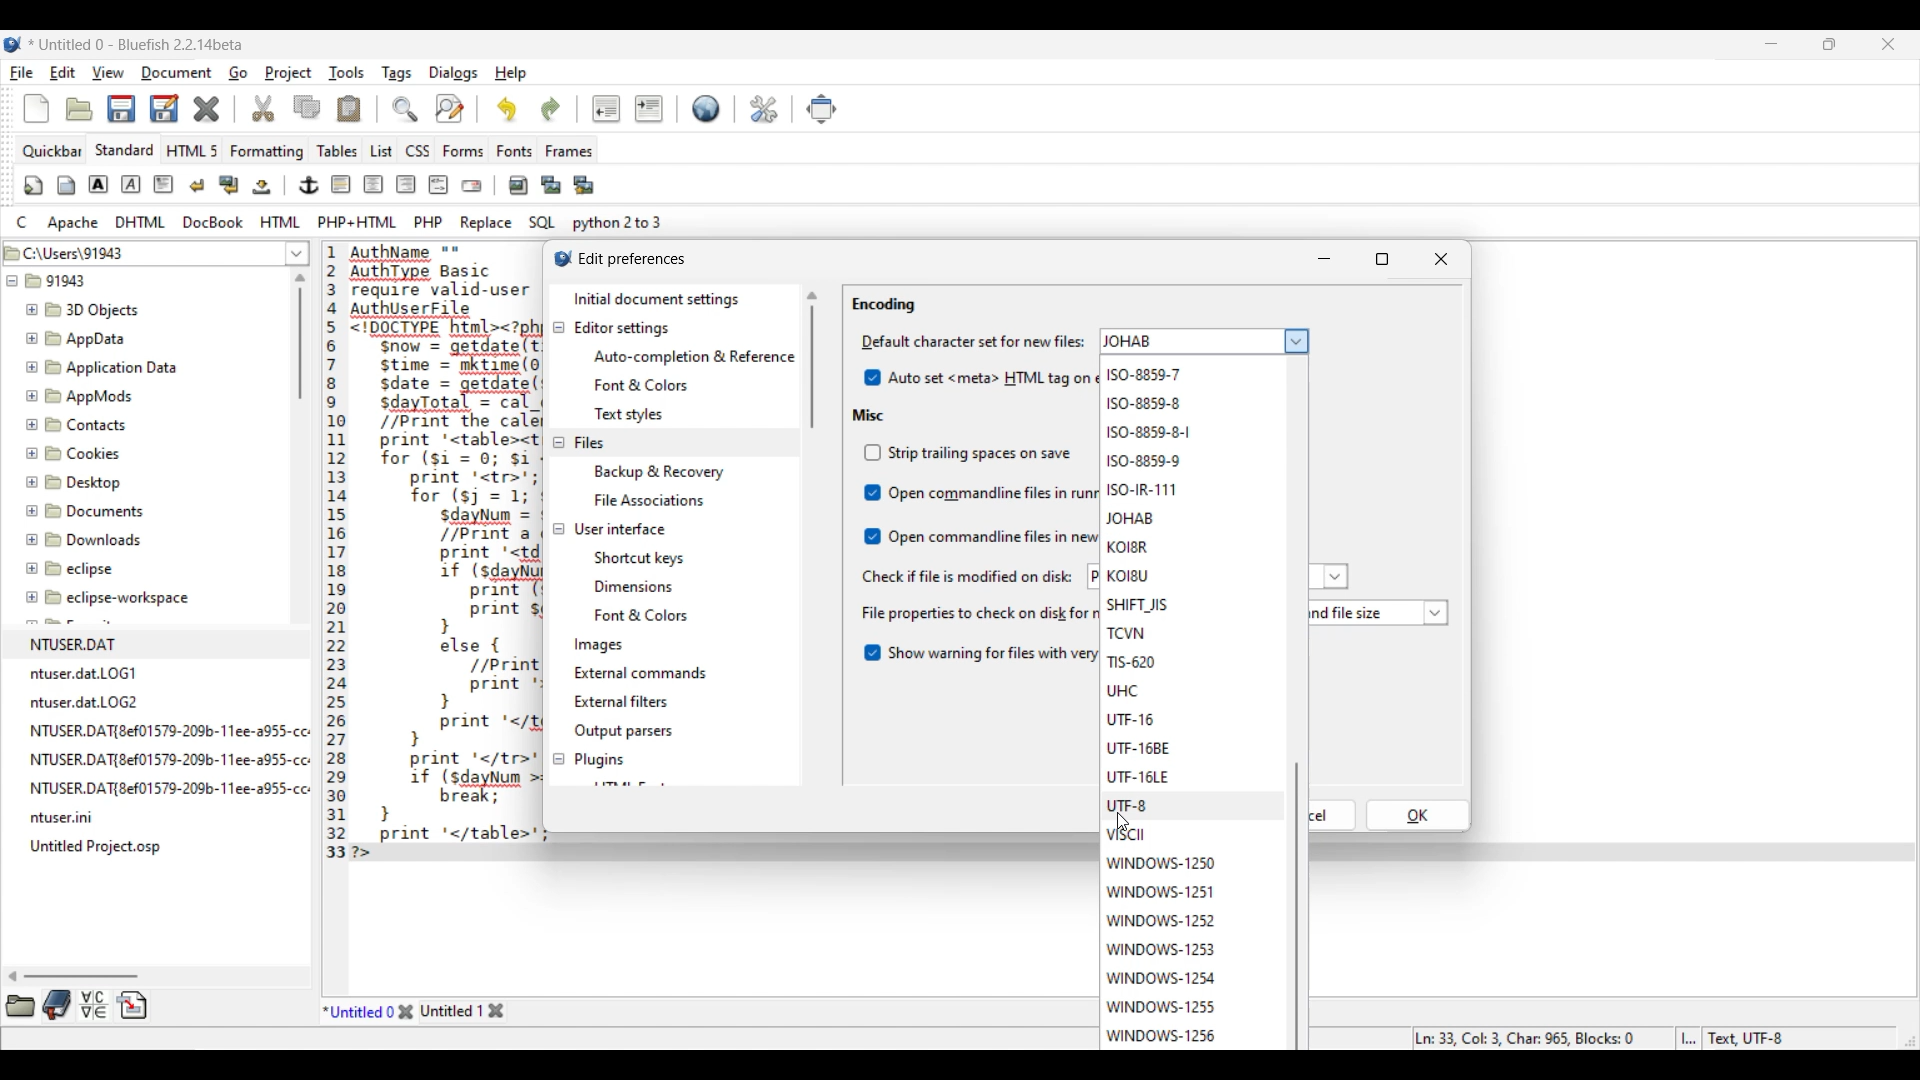  I want to click on Forms, so click(464, 151).